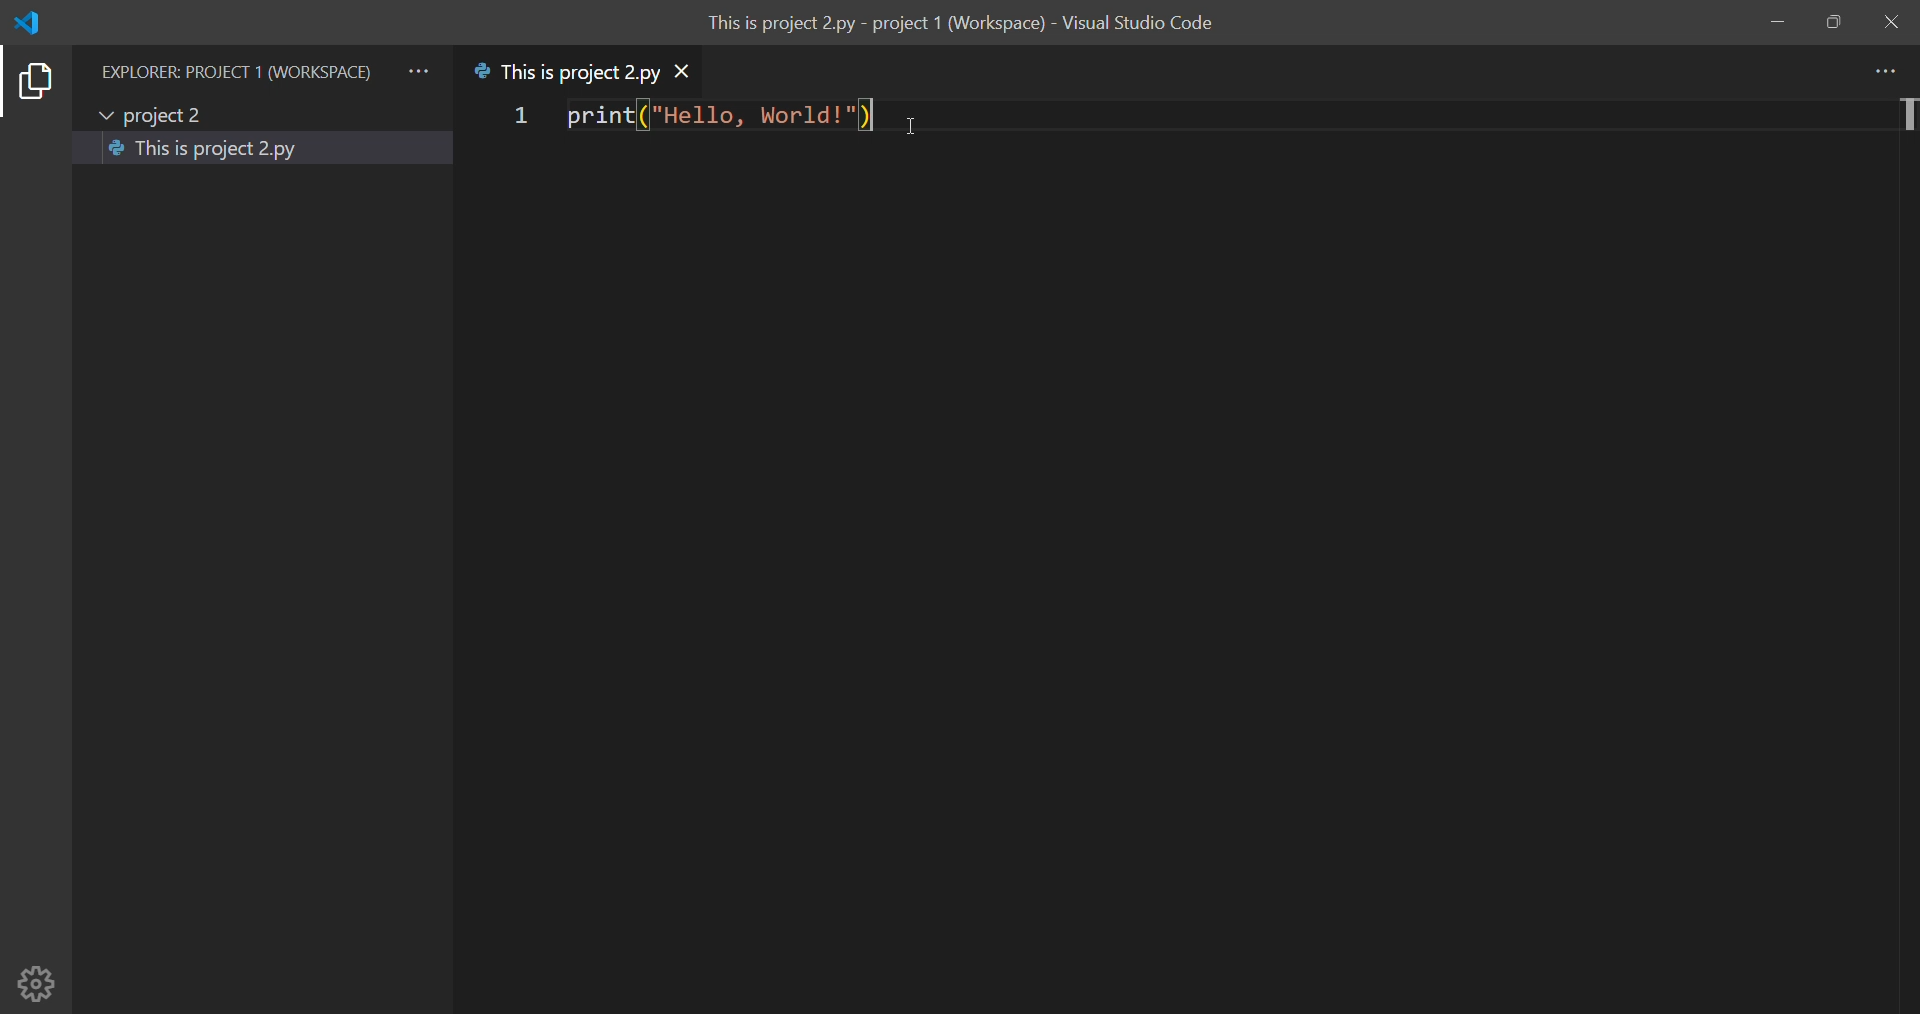  Describe the element at coordinates (1892, 20) in the screenshot. I see `close` at that location.